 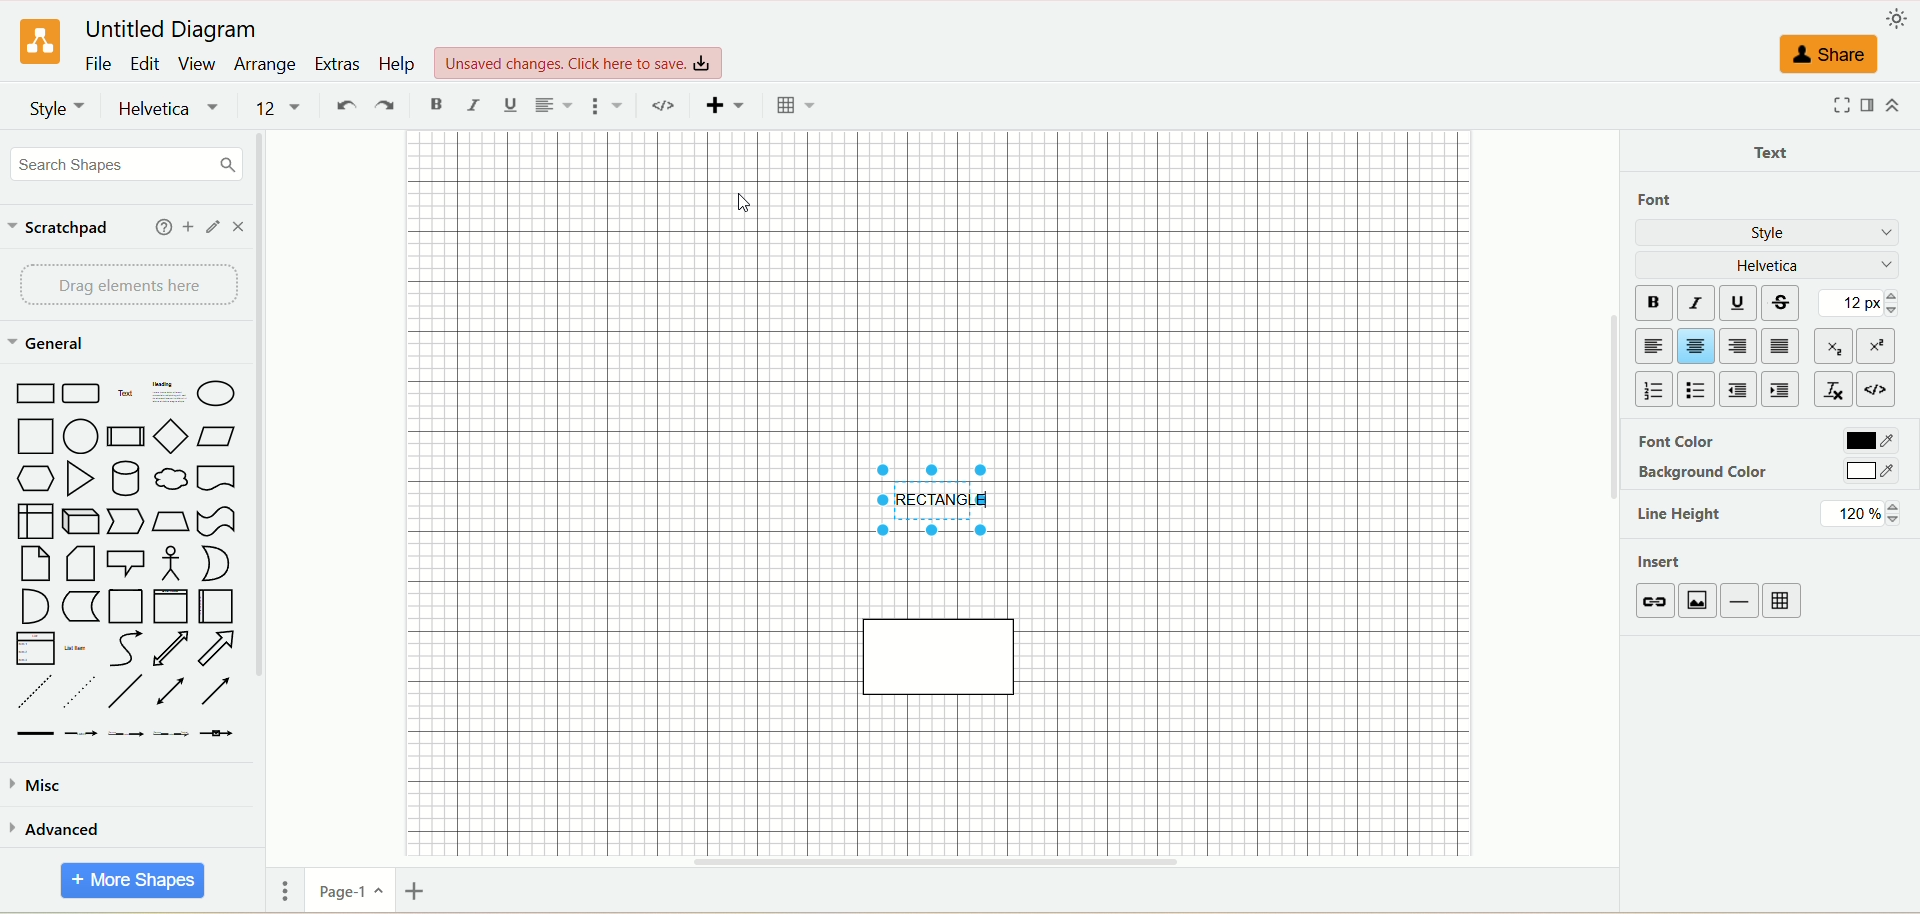 What do you see at coordinates (436, 104) in the screenshot?
I see `text bold` at bounding box center [436, 104].